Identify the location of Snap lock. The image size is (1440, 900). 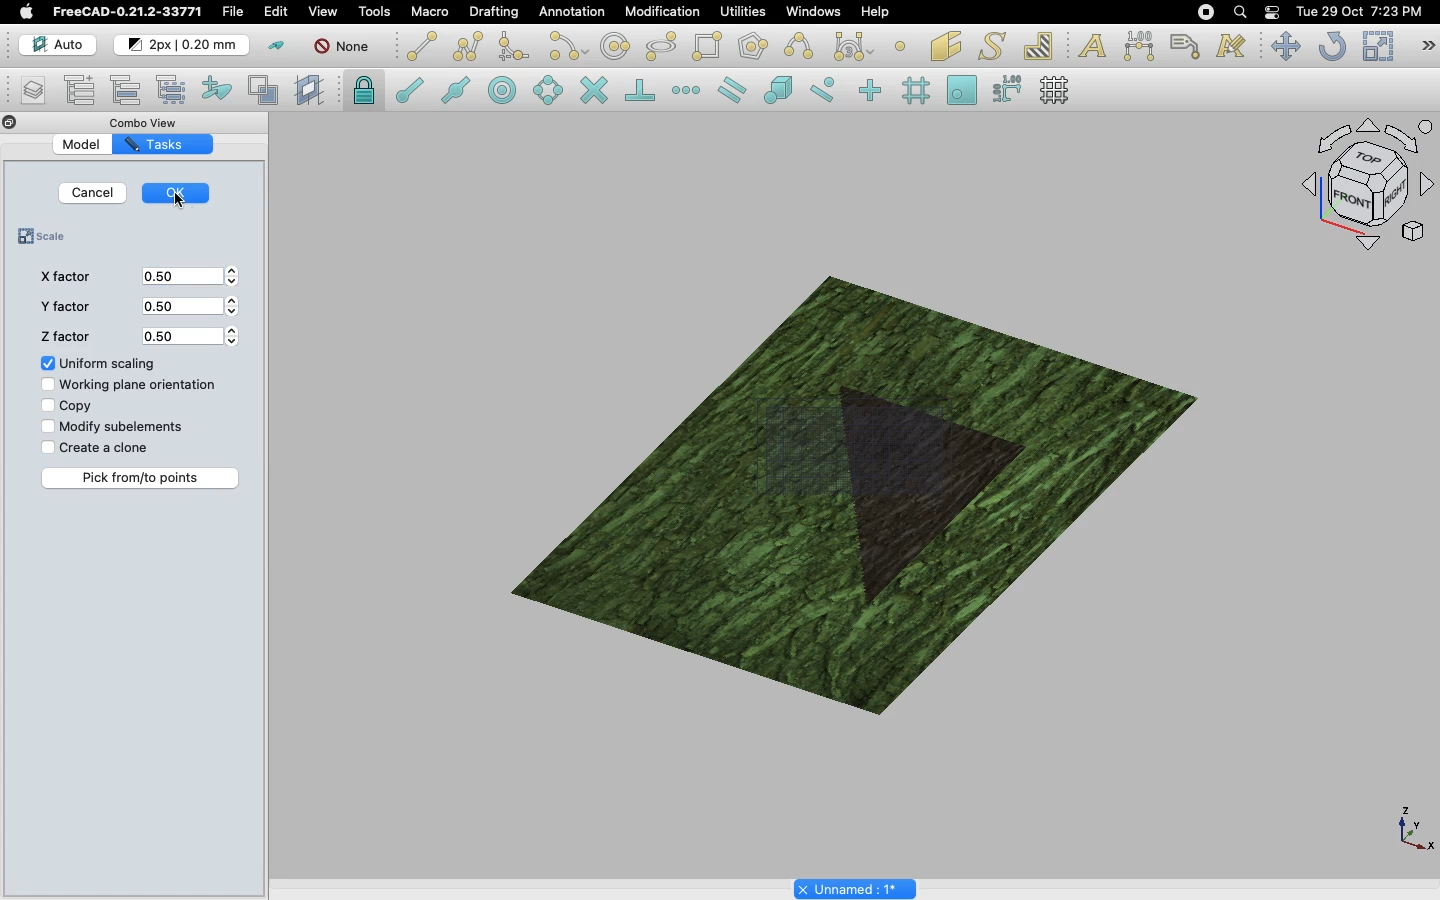
(364, 90).